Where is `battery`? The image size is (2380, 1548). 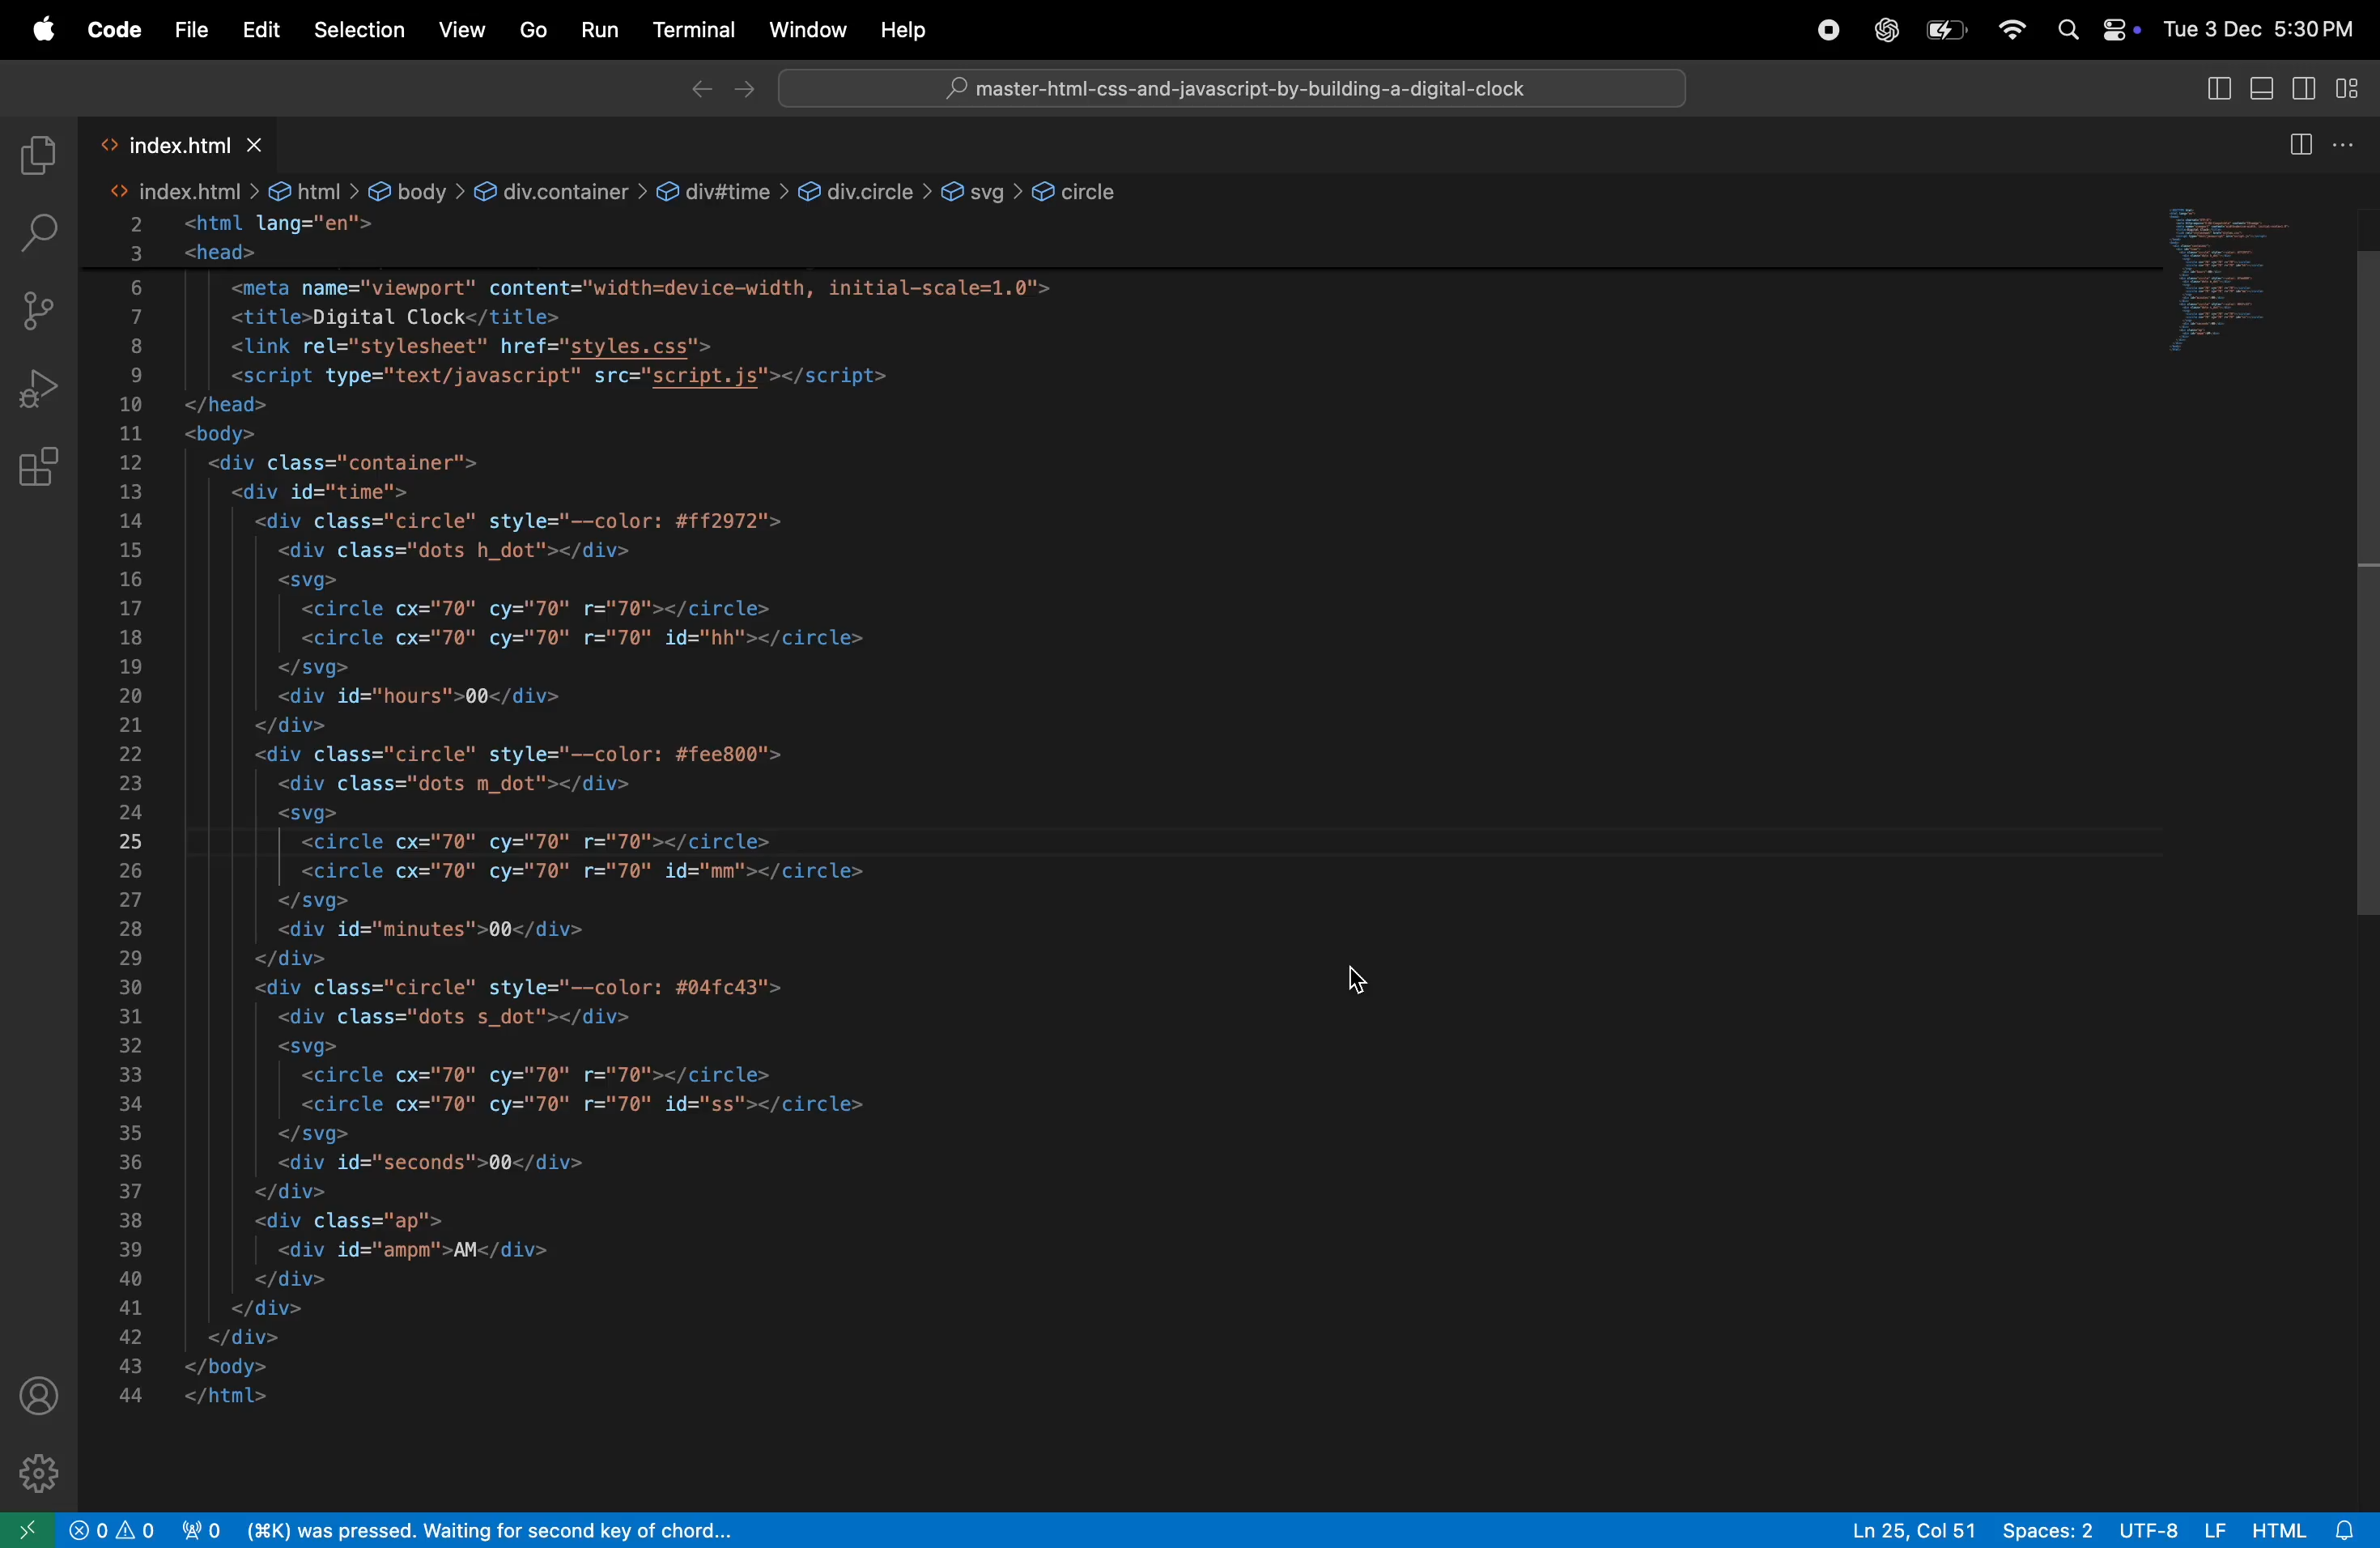 battery is located at coordinates (1949, 30).